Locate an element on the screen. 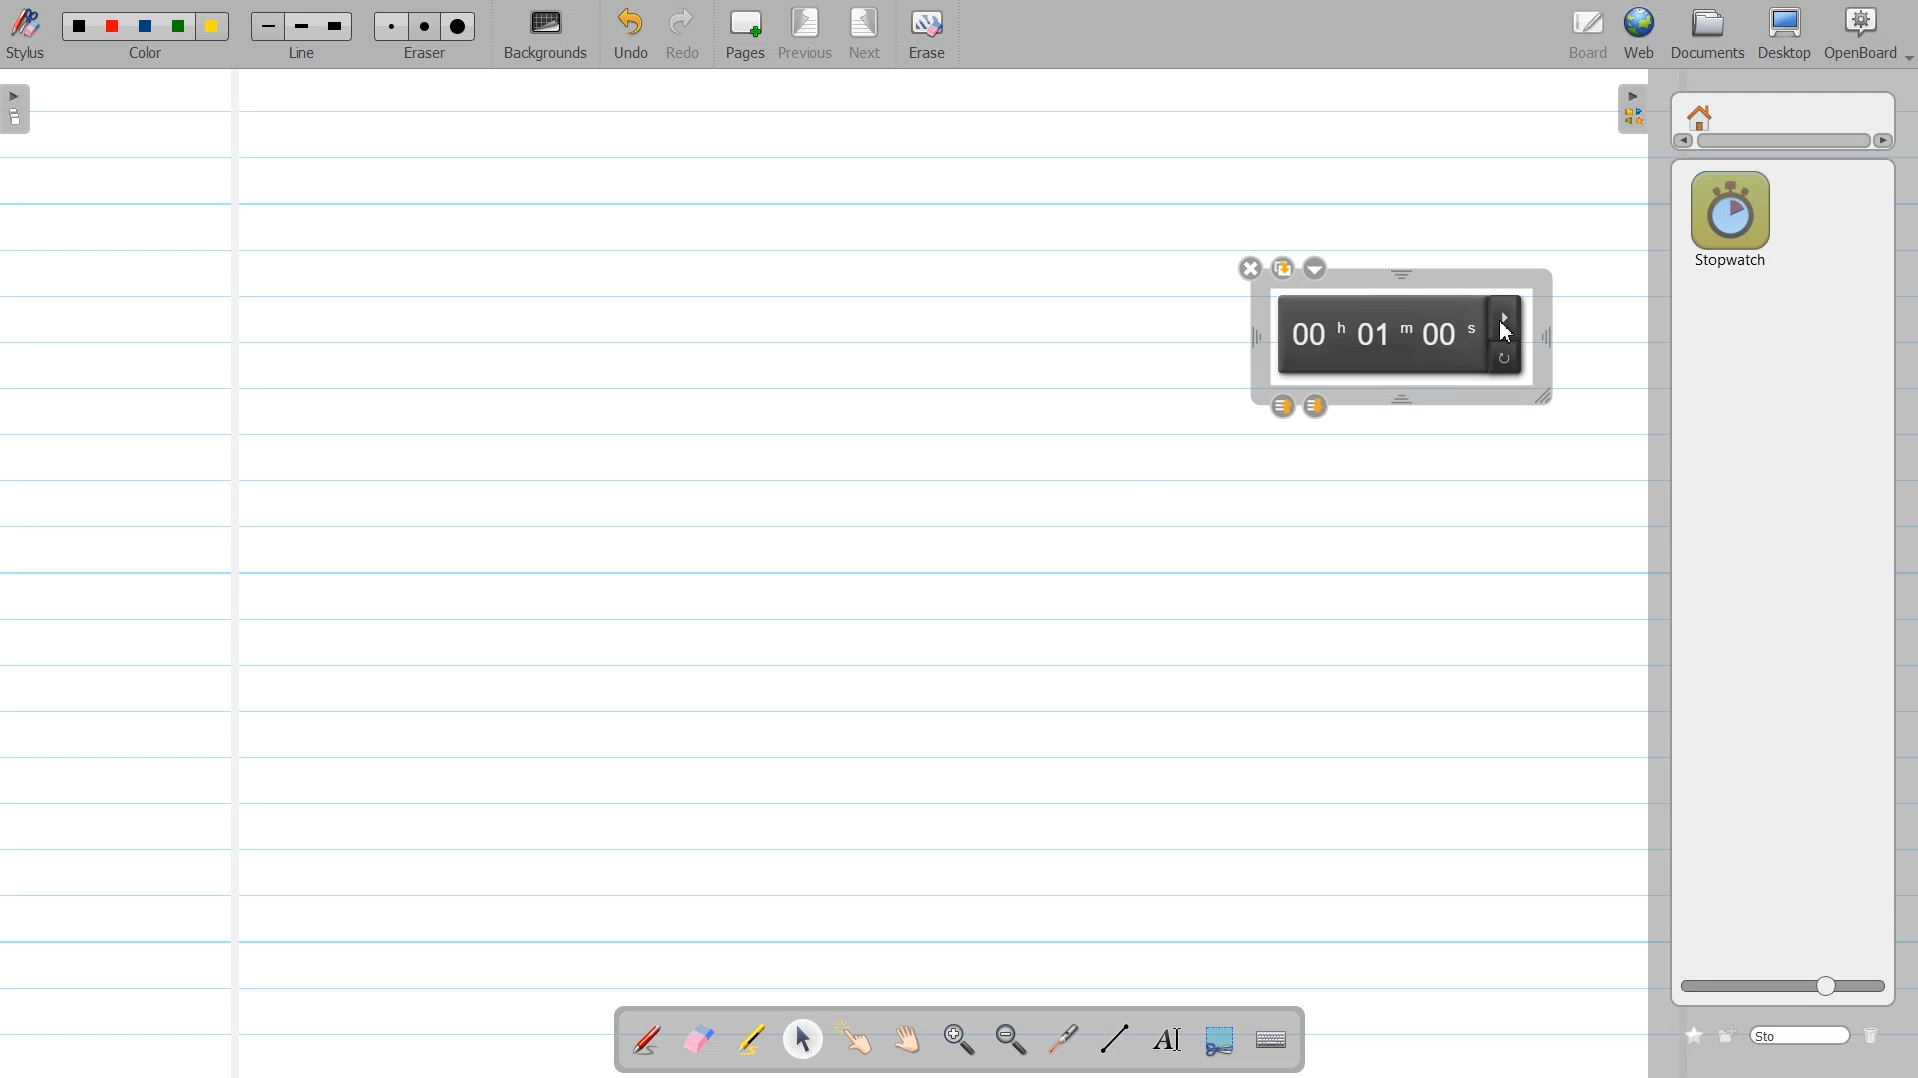 This screenshot has height=1078, width=1918. Search bar is located at coordinates (1801, 1034).